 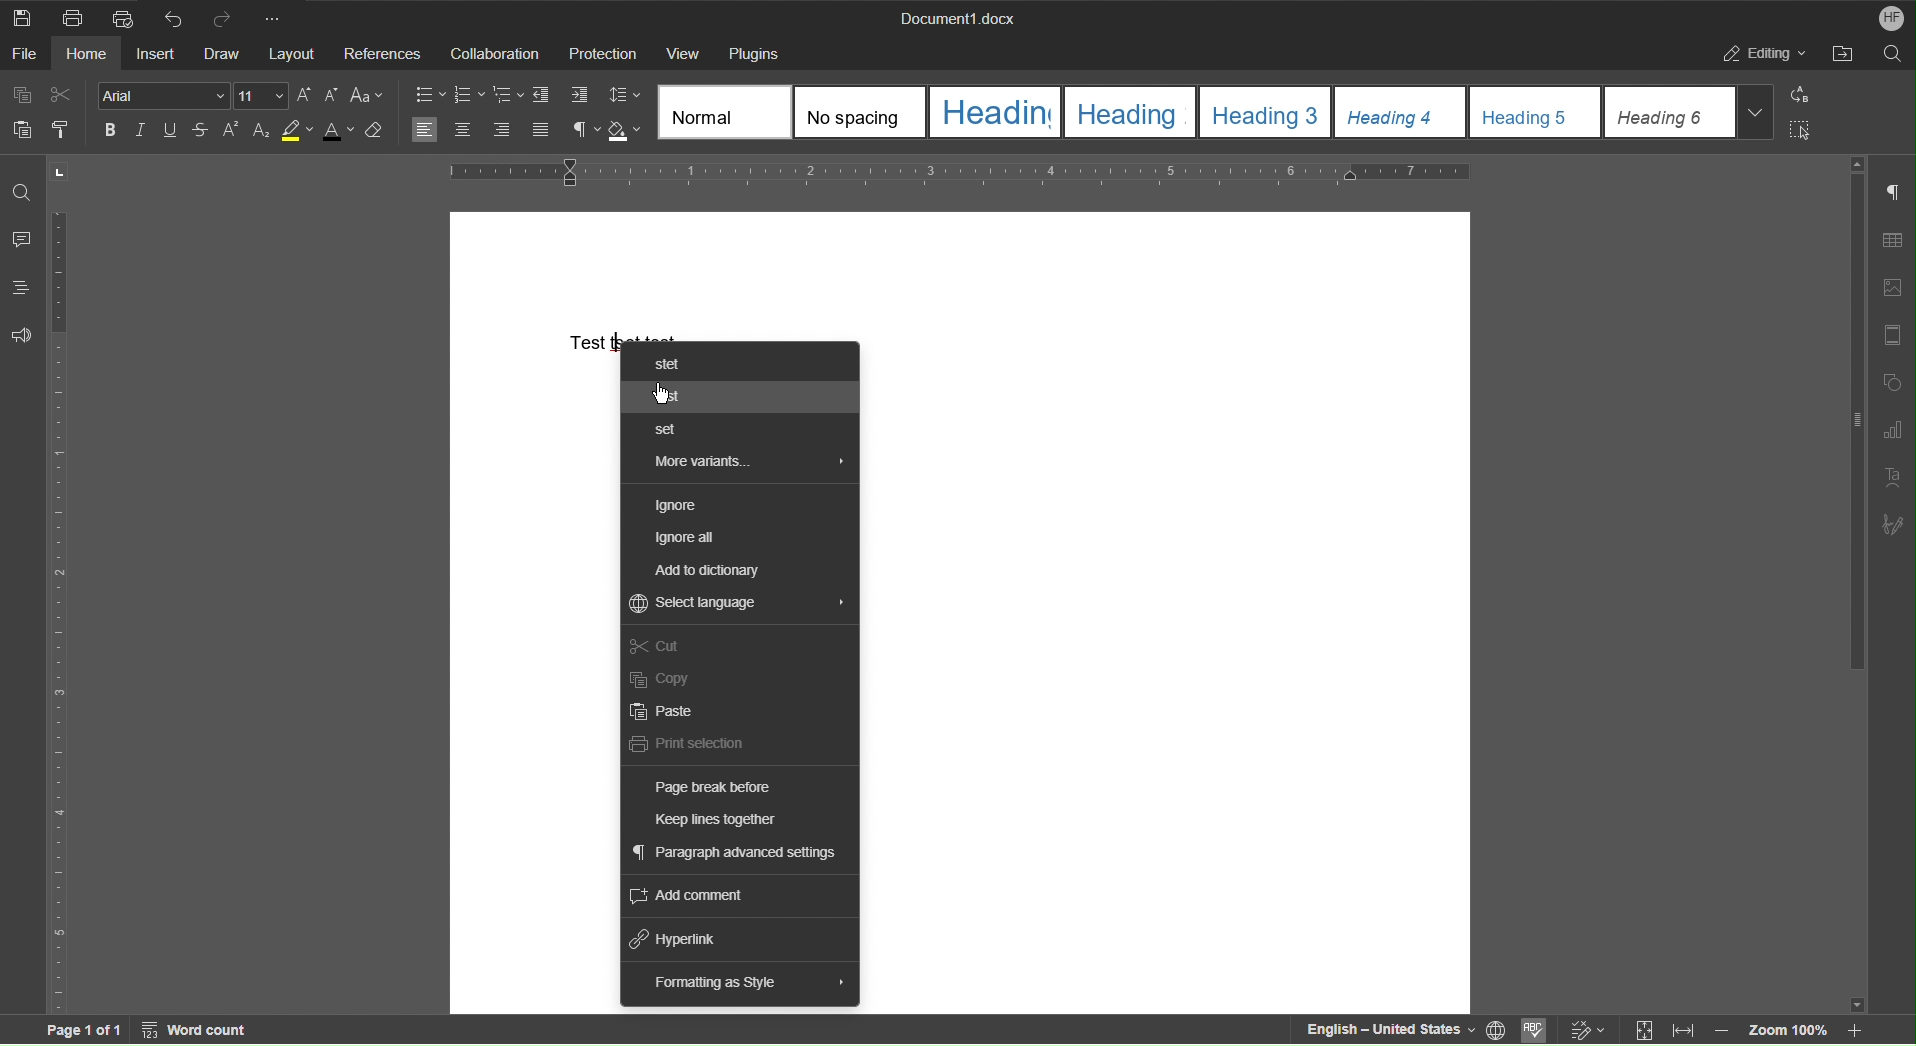 I want to click on Font, so click(x=164, y=97).